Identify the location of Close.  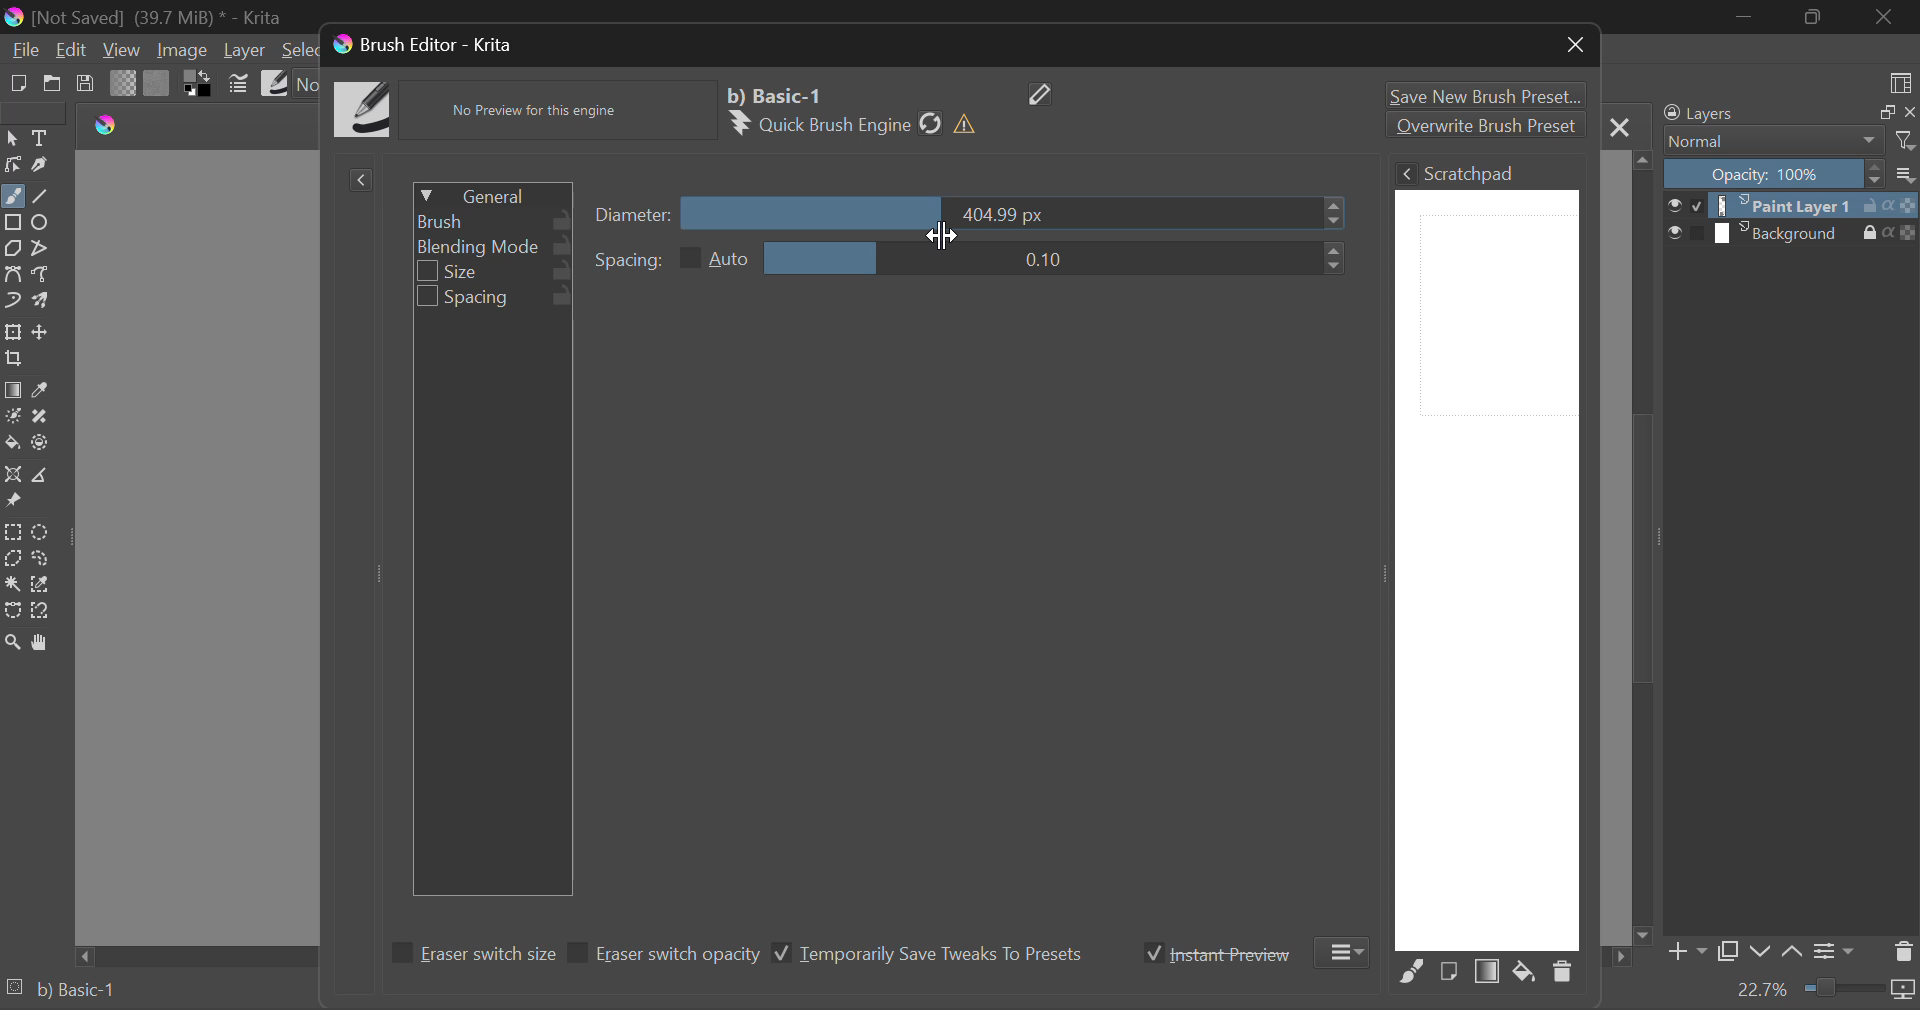
(1576, 48).